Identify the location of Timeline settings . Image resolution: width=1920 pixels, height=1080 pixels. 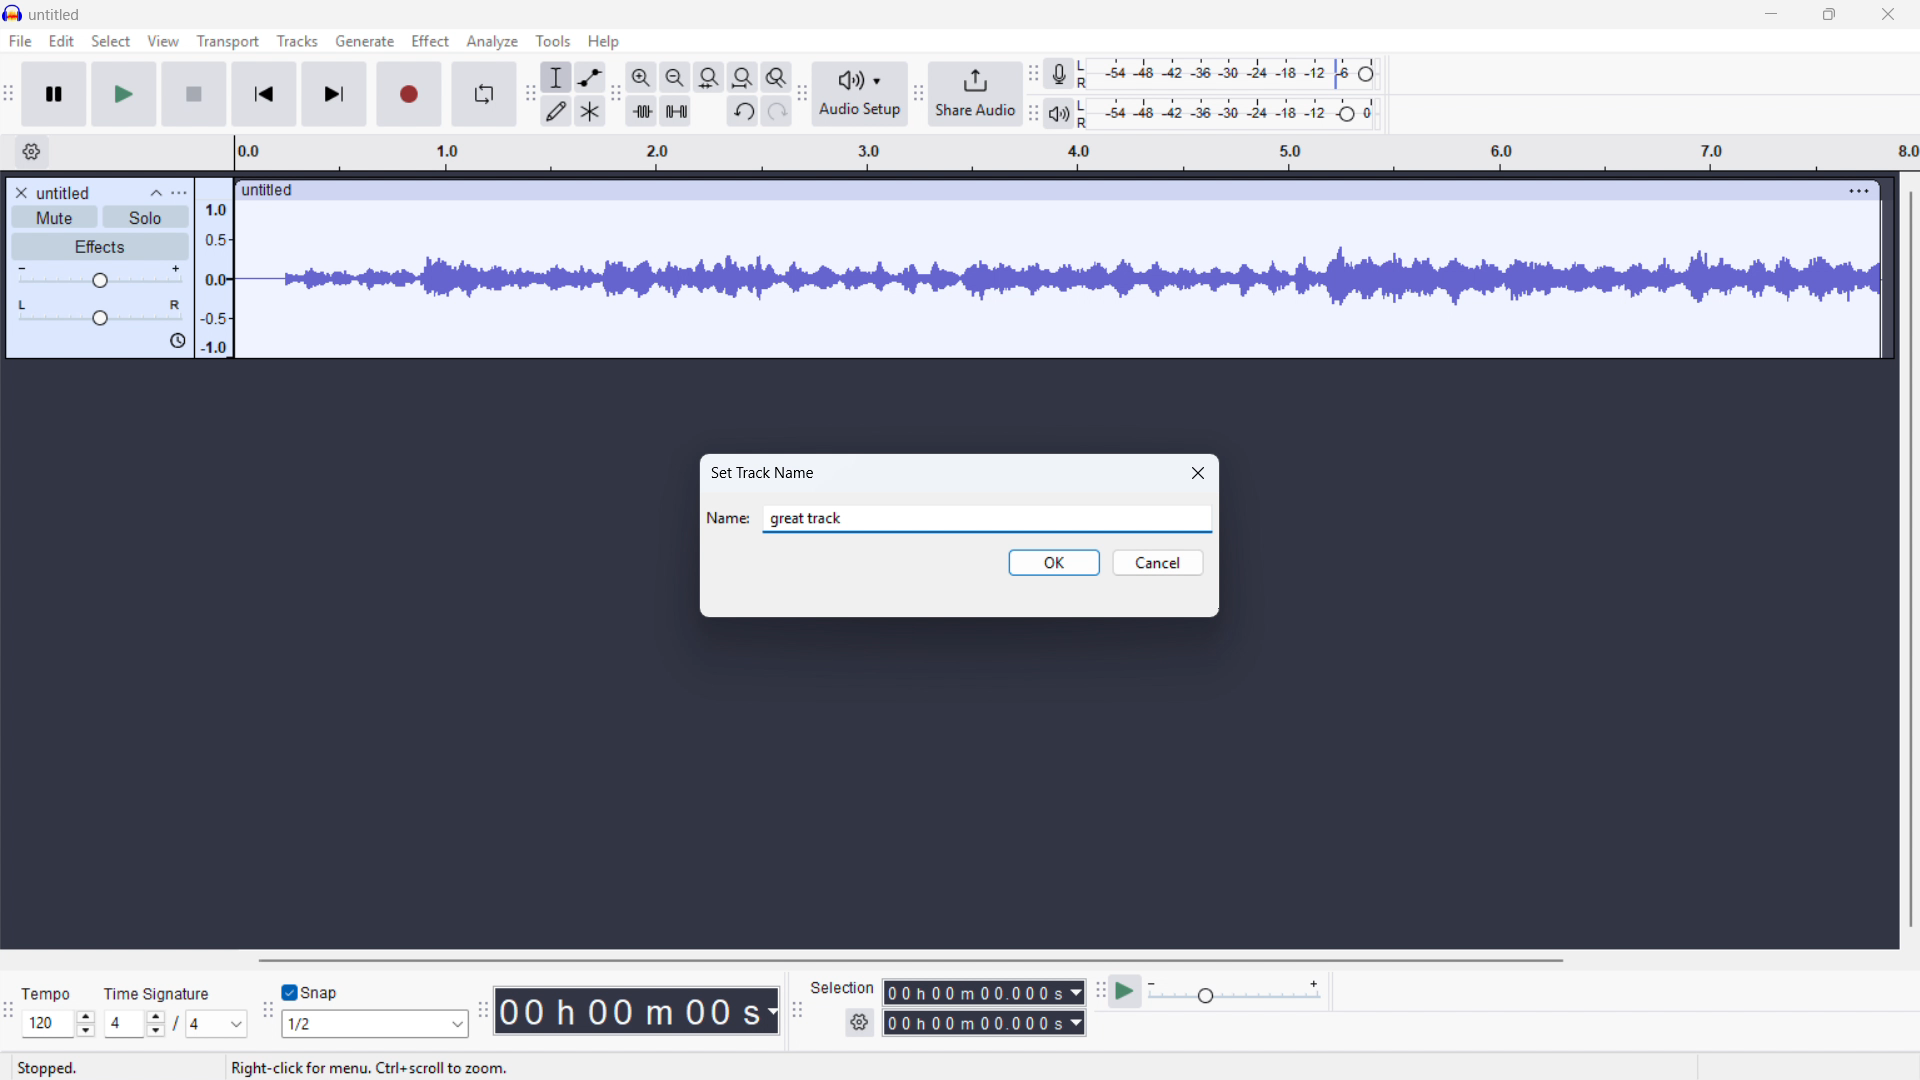
(31, 153).